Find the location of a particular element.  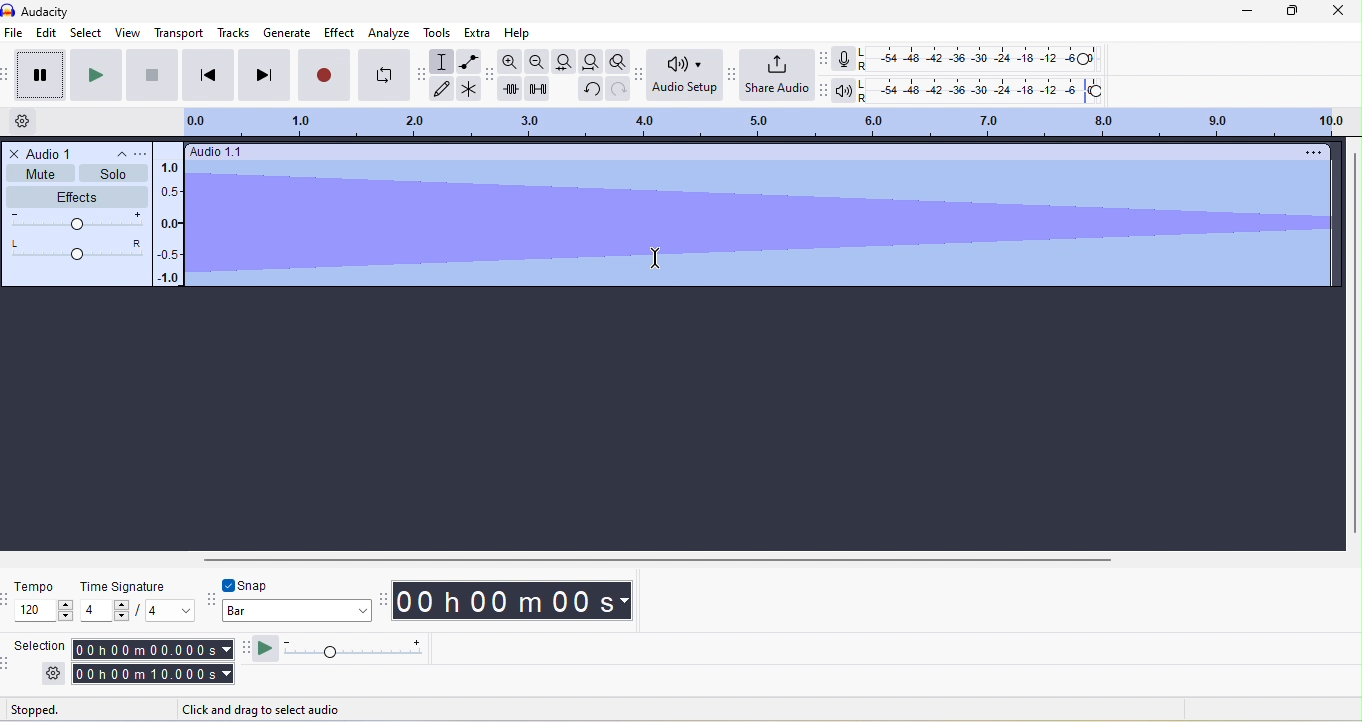

snap is located at coordinates (264, 584).